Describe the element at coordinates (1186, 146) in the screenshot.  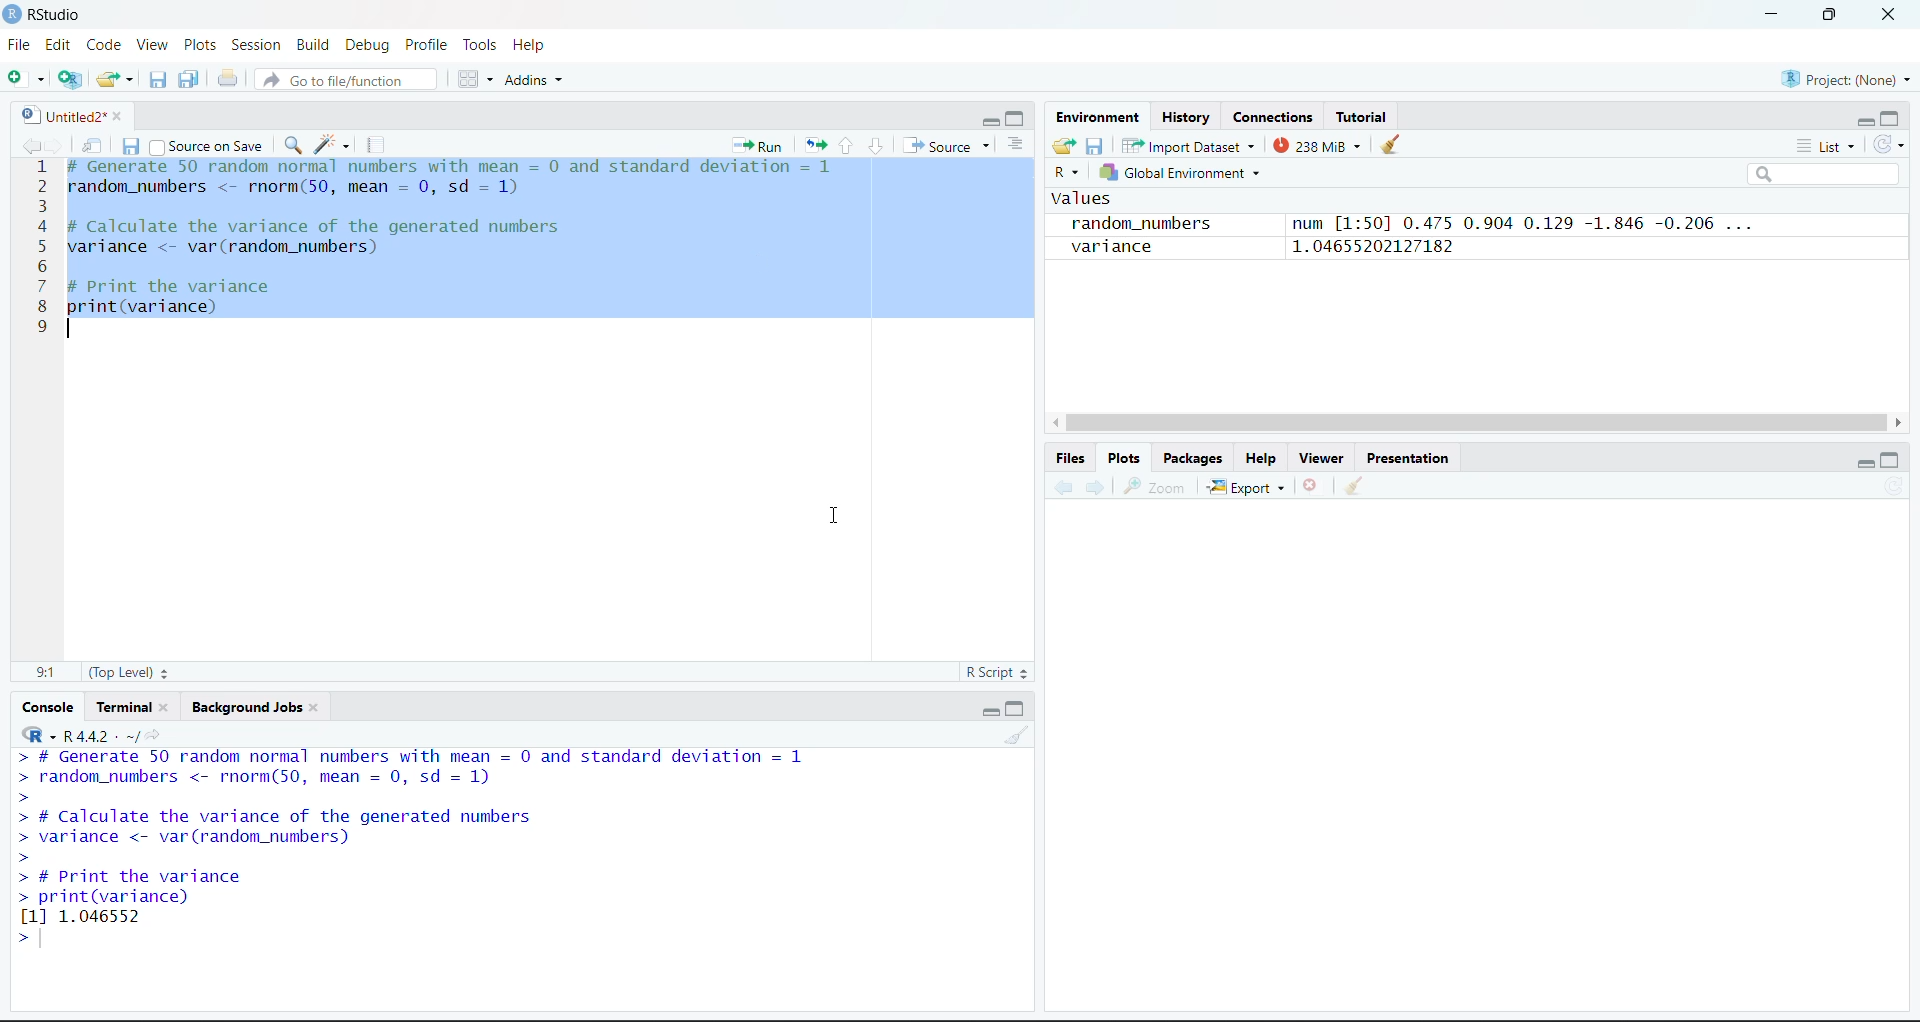
I see `import dataset` at that location.